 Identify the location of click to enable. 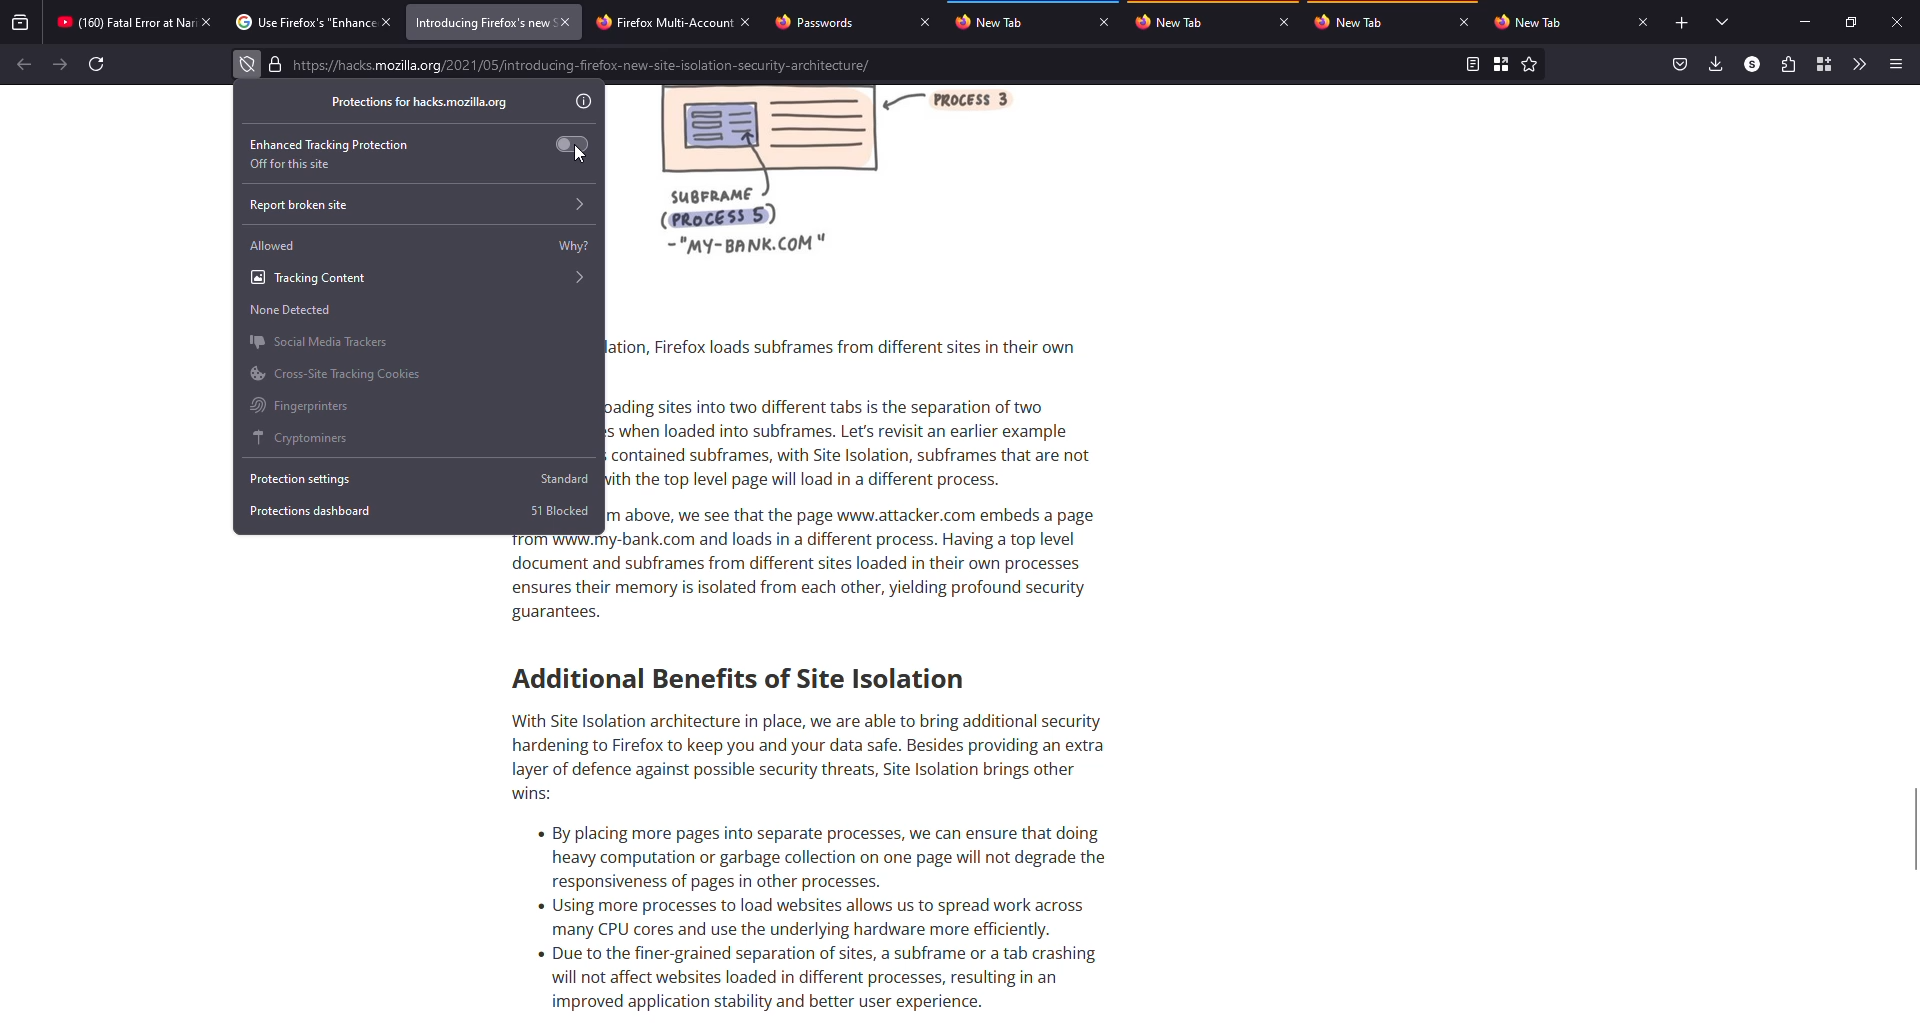
(574, 143).